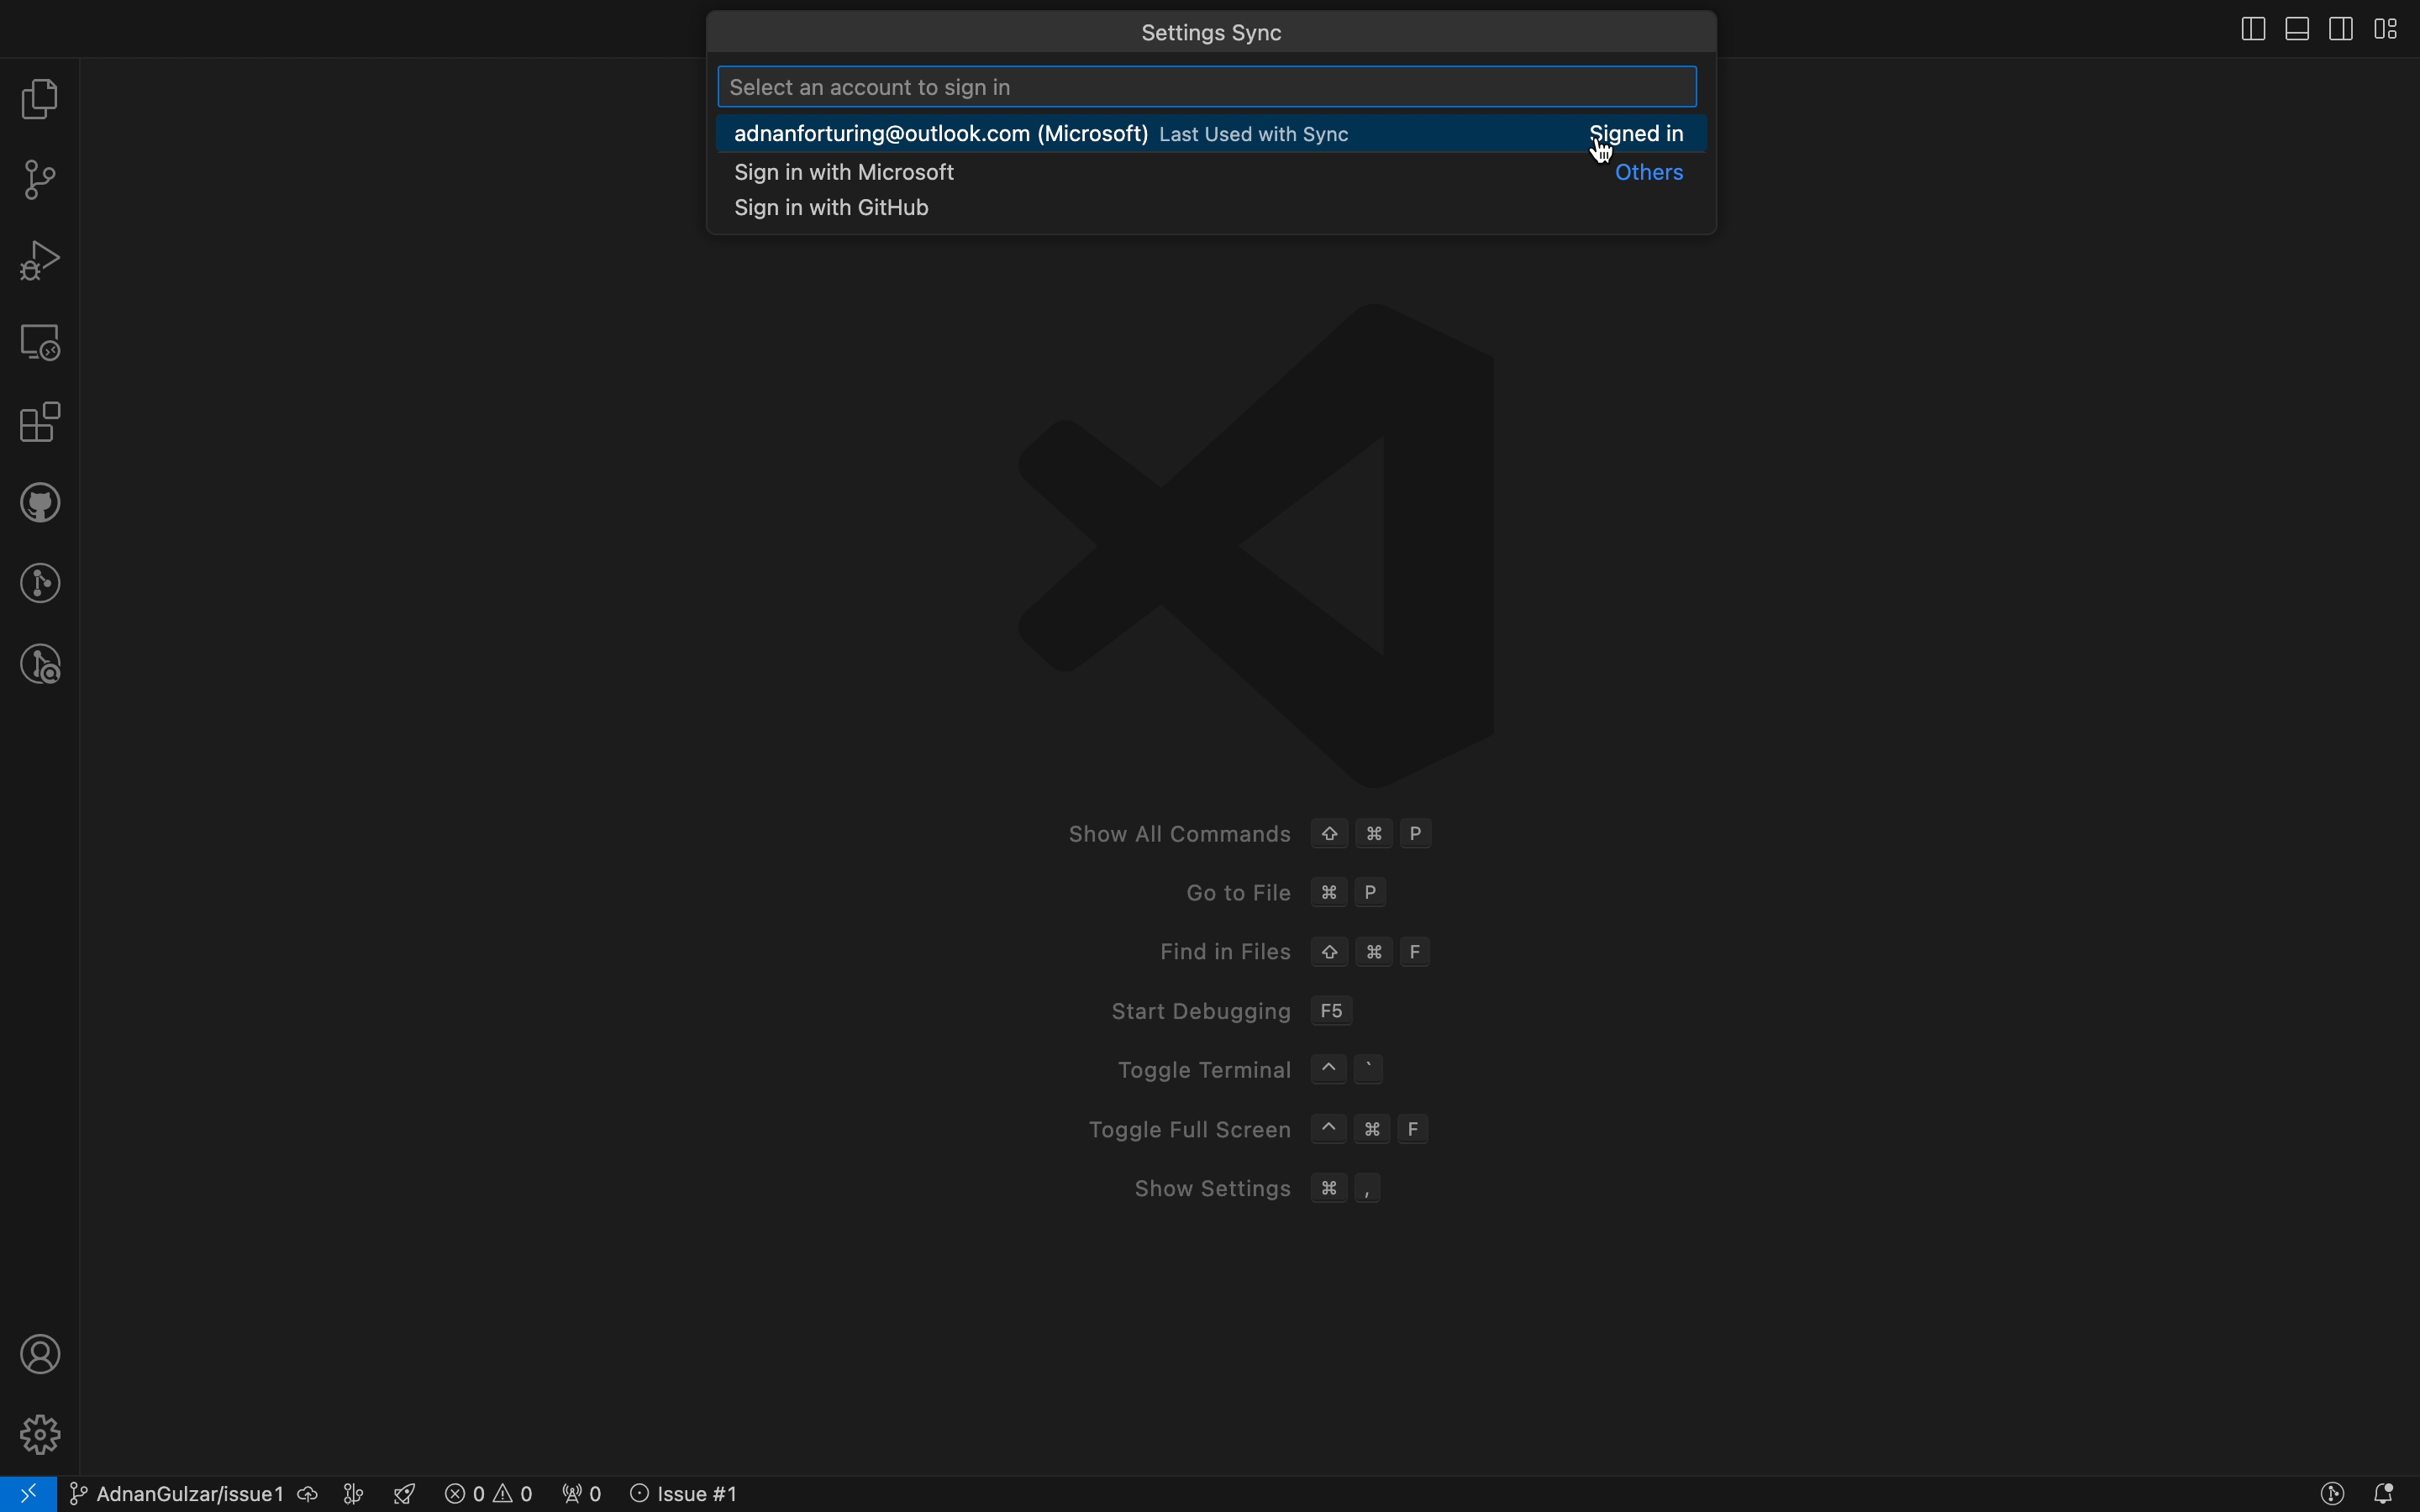 This screenshot has height=1512, width=2420. Describe the element at coordinates (580, 1492) in the screenshot. I see `error logs` at that location.